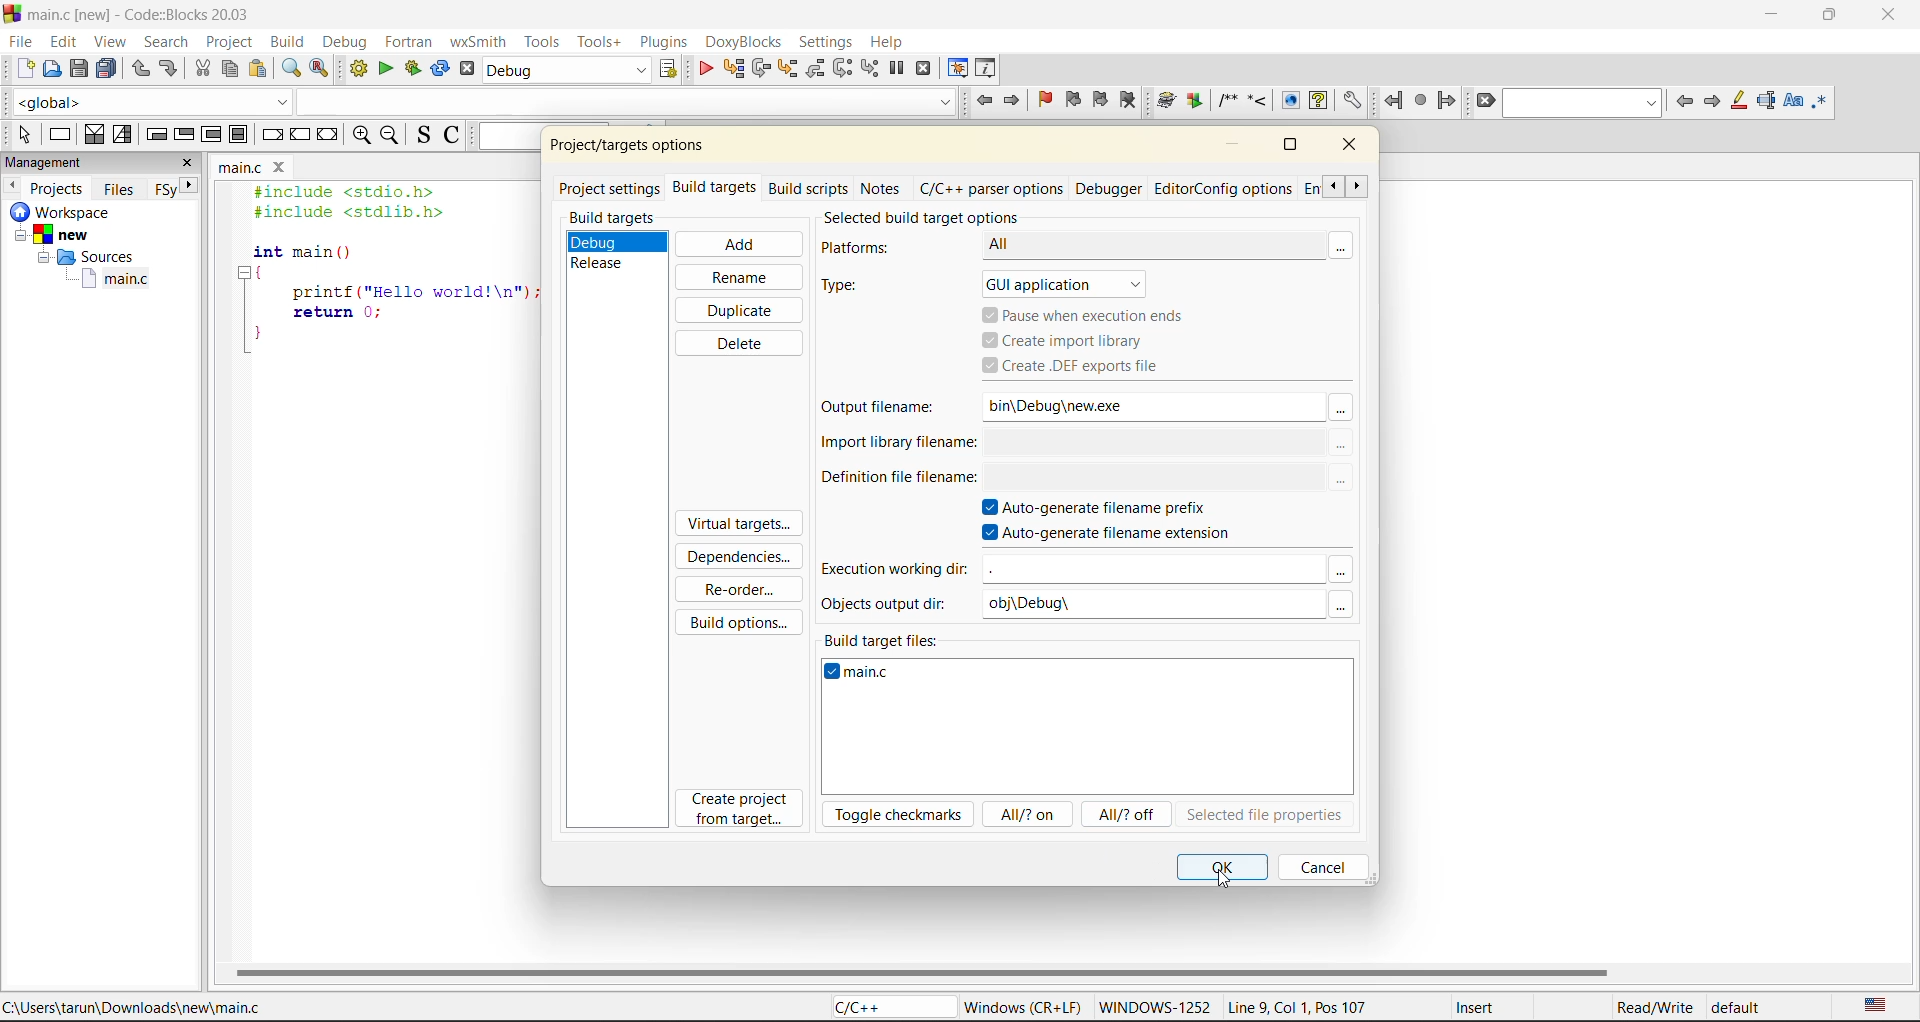 Image resolution: width=1920 pixels, height=1022 pixels. Describe the element at coordinates (739, 309) in the screenshot. I see `duplicate` at that location.